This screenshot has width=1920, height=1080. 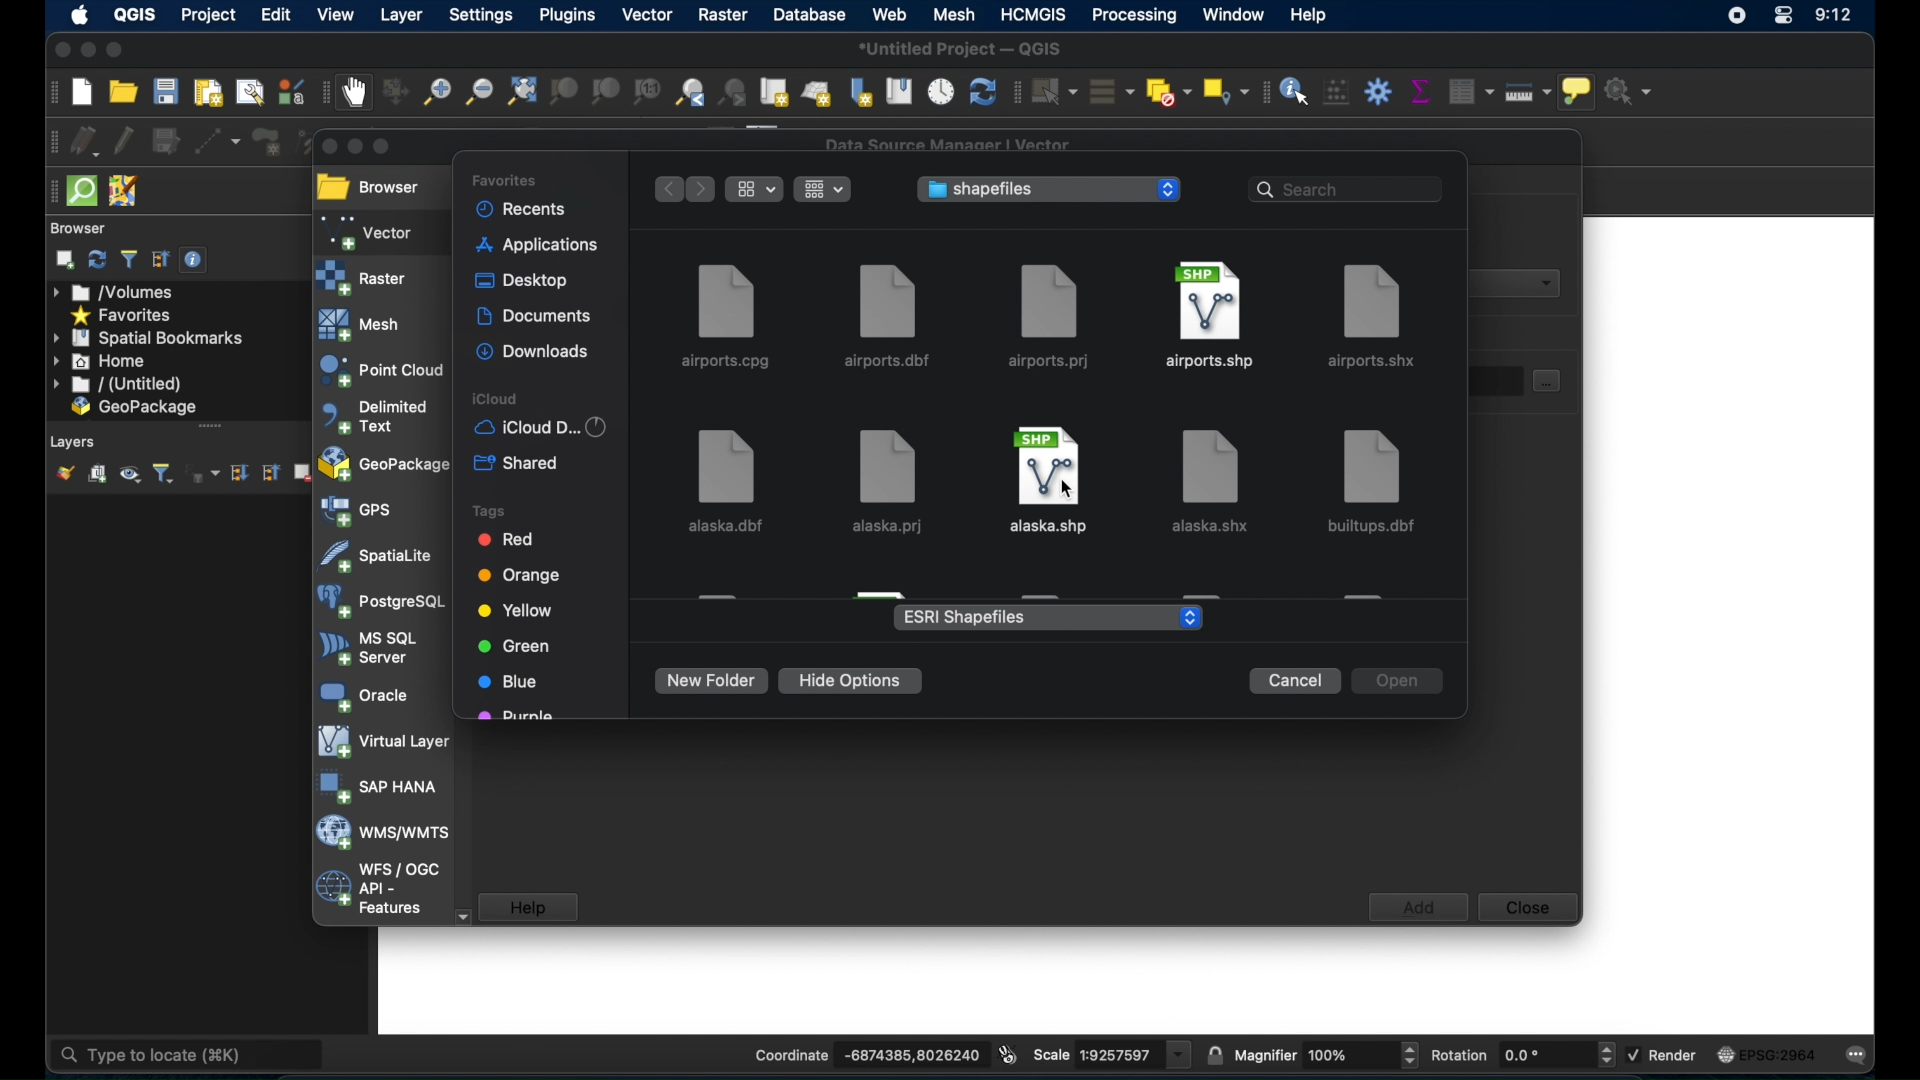 What do you see at coordinates (646, 91) in the screenshot?
I see `zoom to native resolution` at bounding box center [646, 91].